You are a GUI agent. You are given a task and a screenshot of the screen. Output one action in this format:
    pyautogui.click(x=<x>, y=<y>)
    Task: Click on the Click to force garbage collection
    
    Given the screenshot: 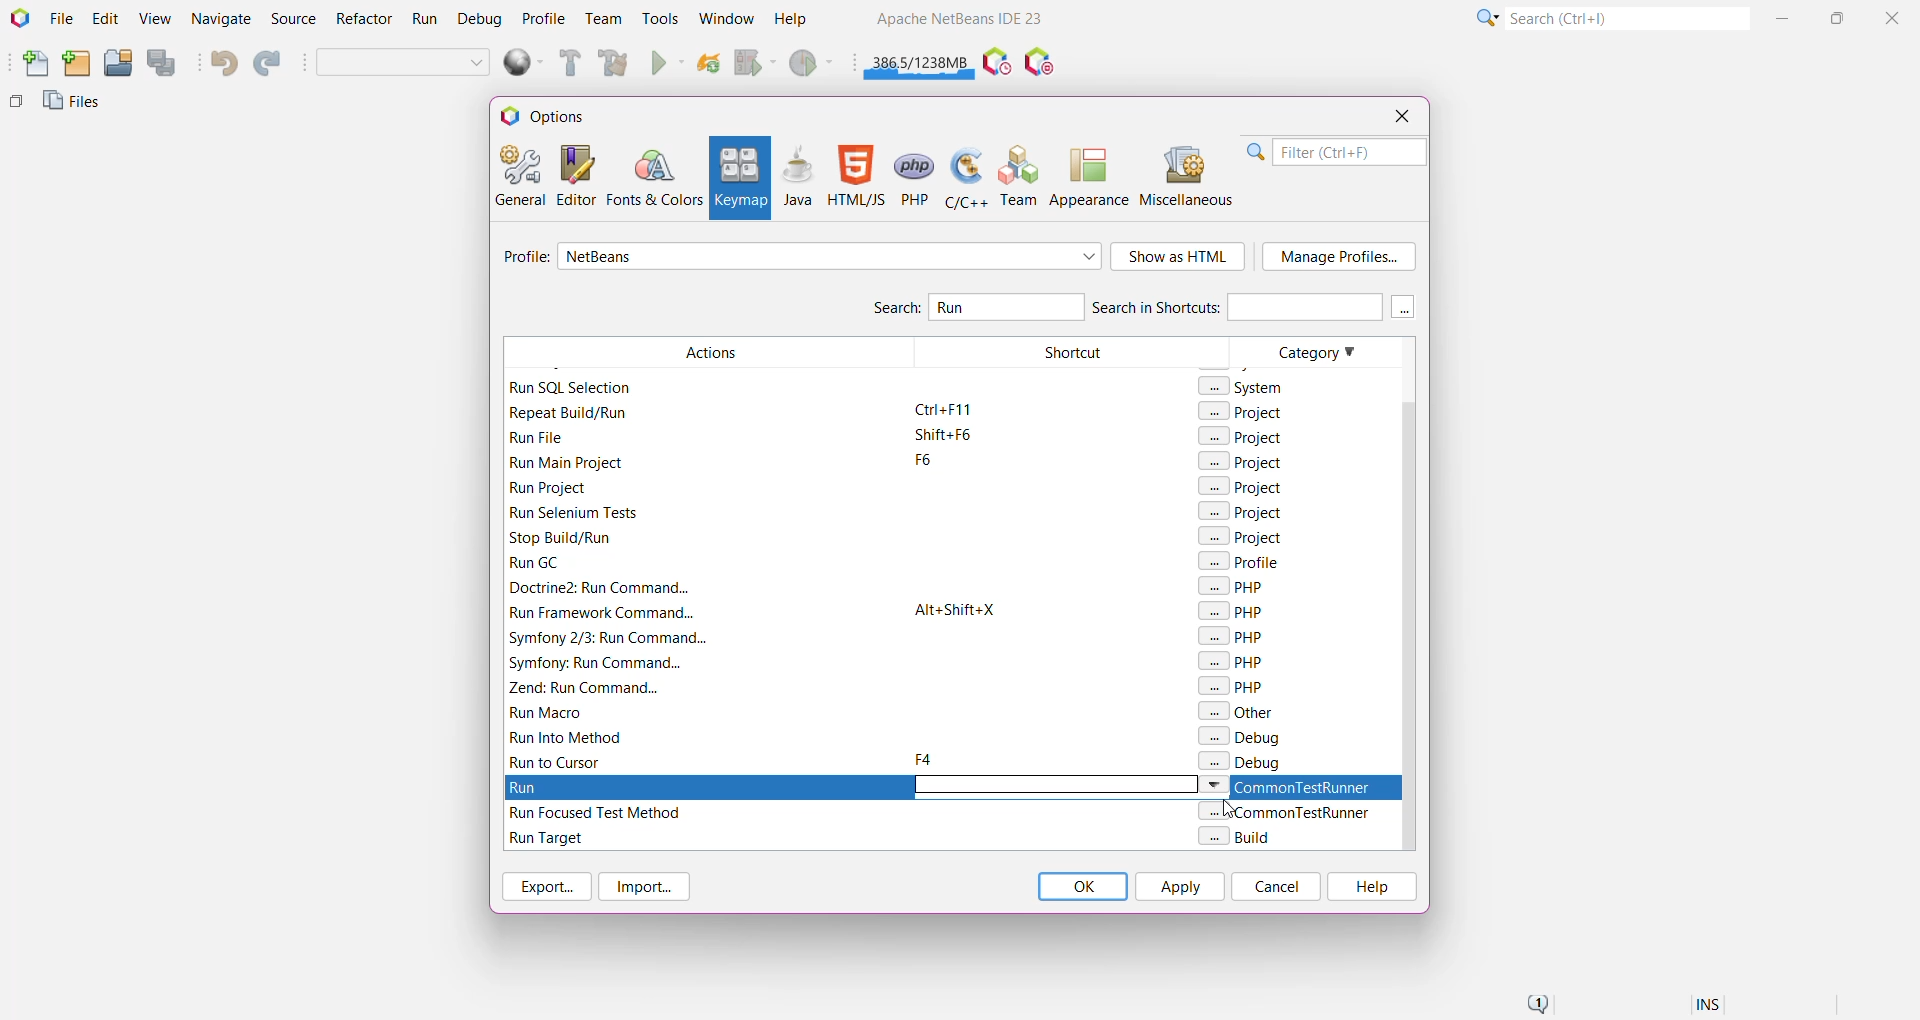 What is the action you would take?
    pyautogui.click(x=920, y=60)
    